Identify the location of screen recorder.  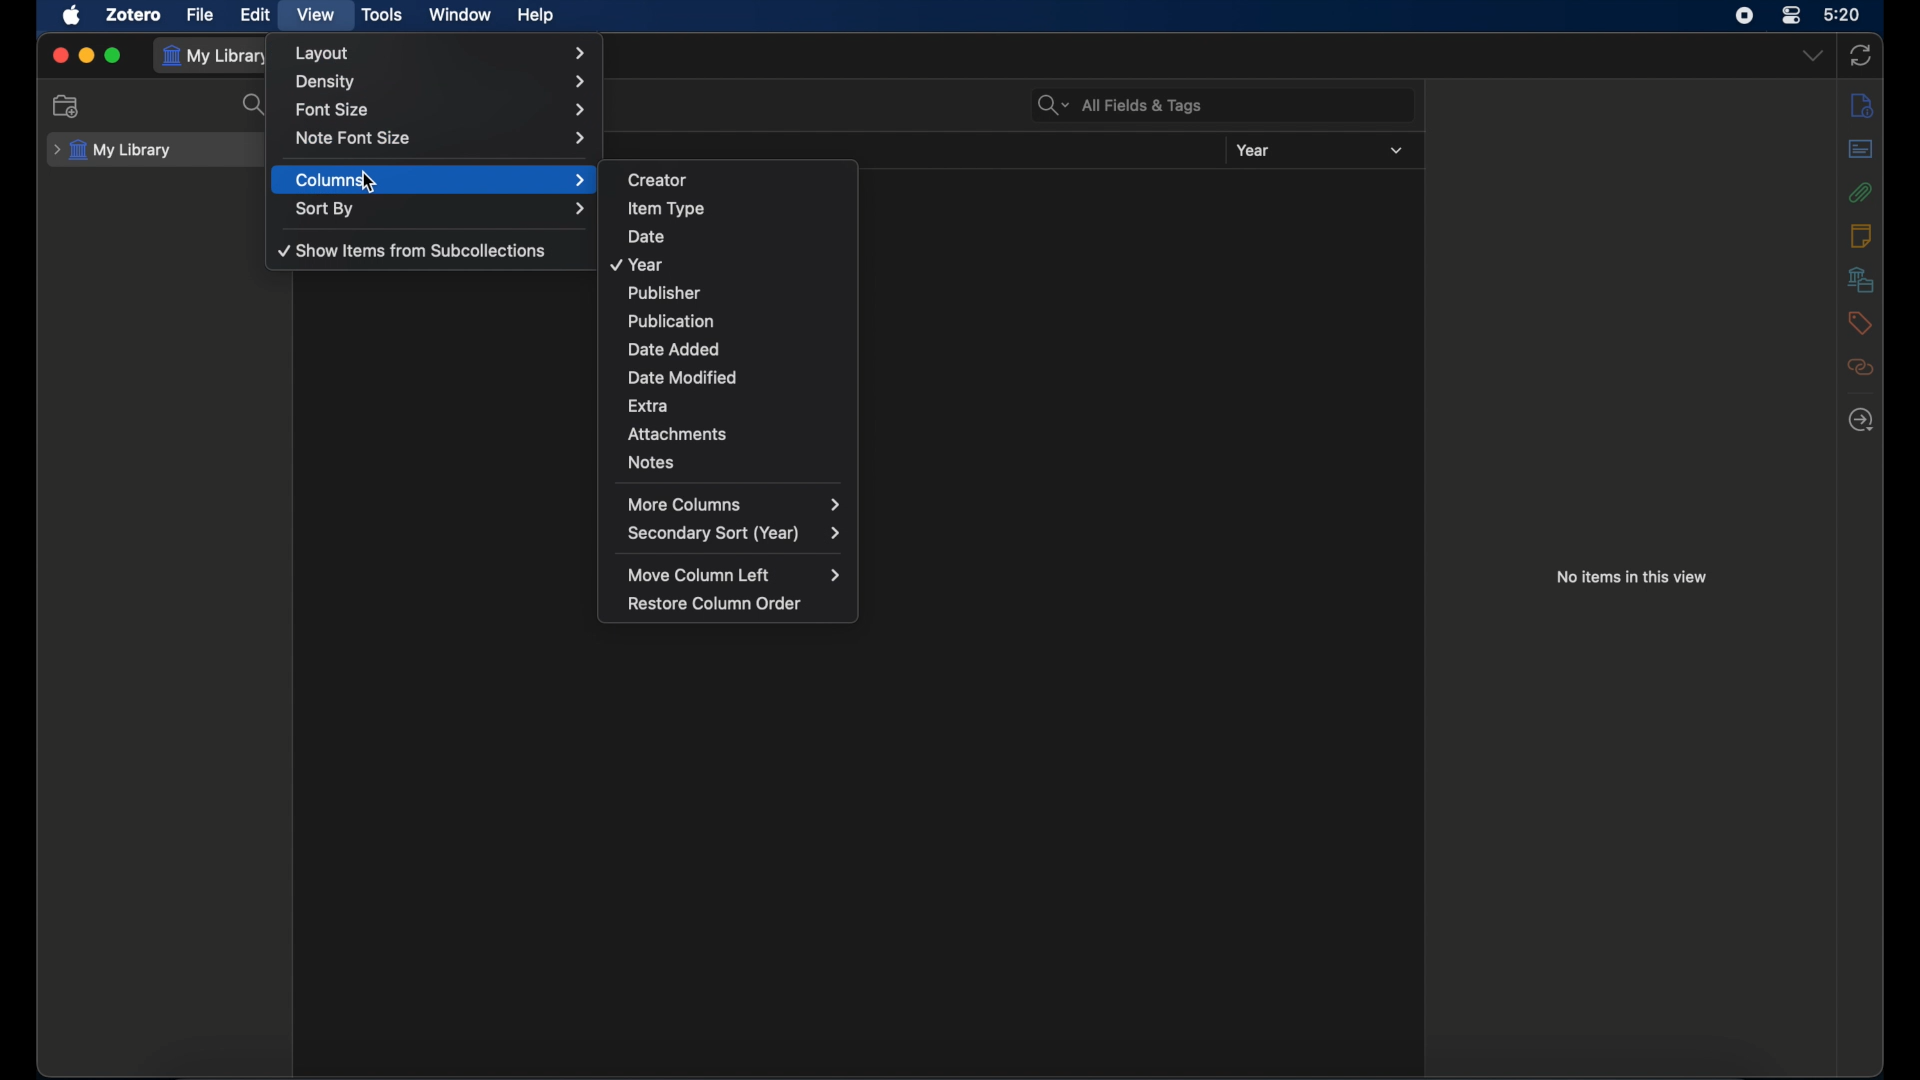
(1744, 15).